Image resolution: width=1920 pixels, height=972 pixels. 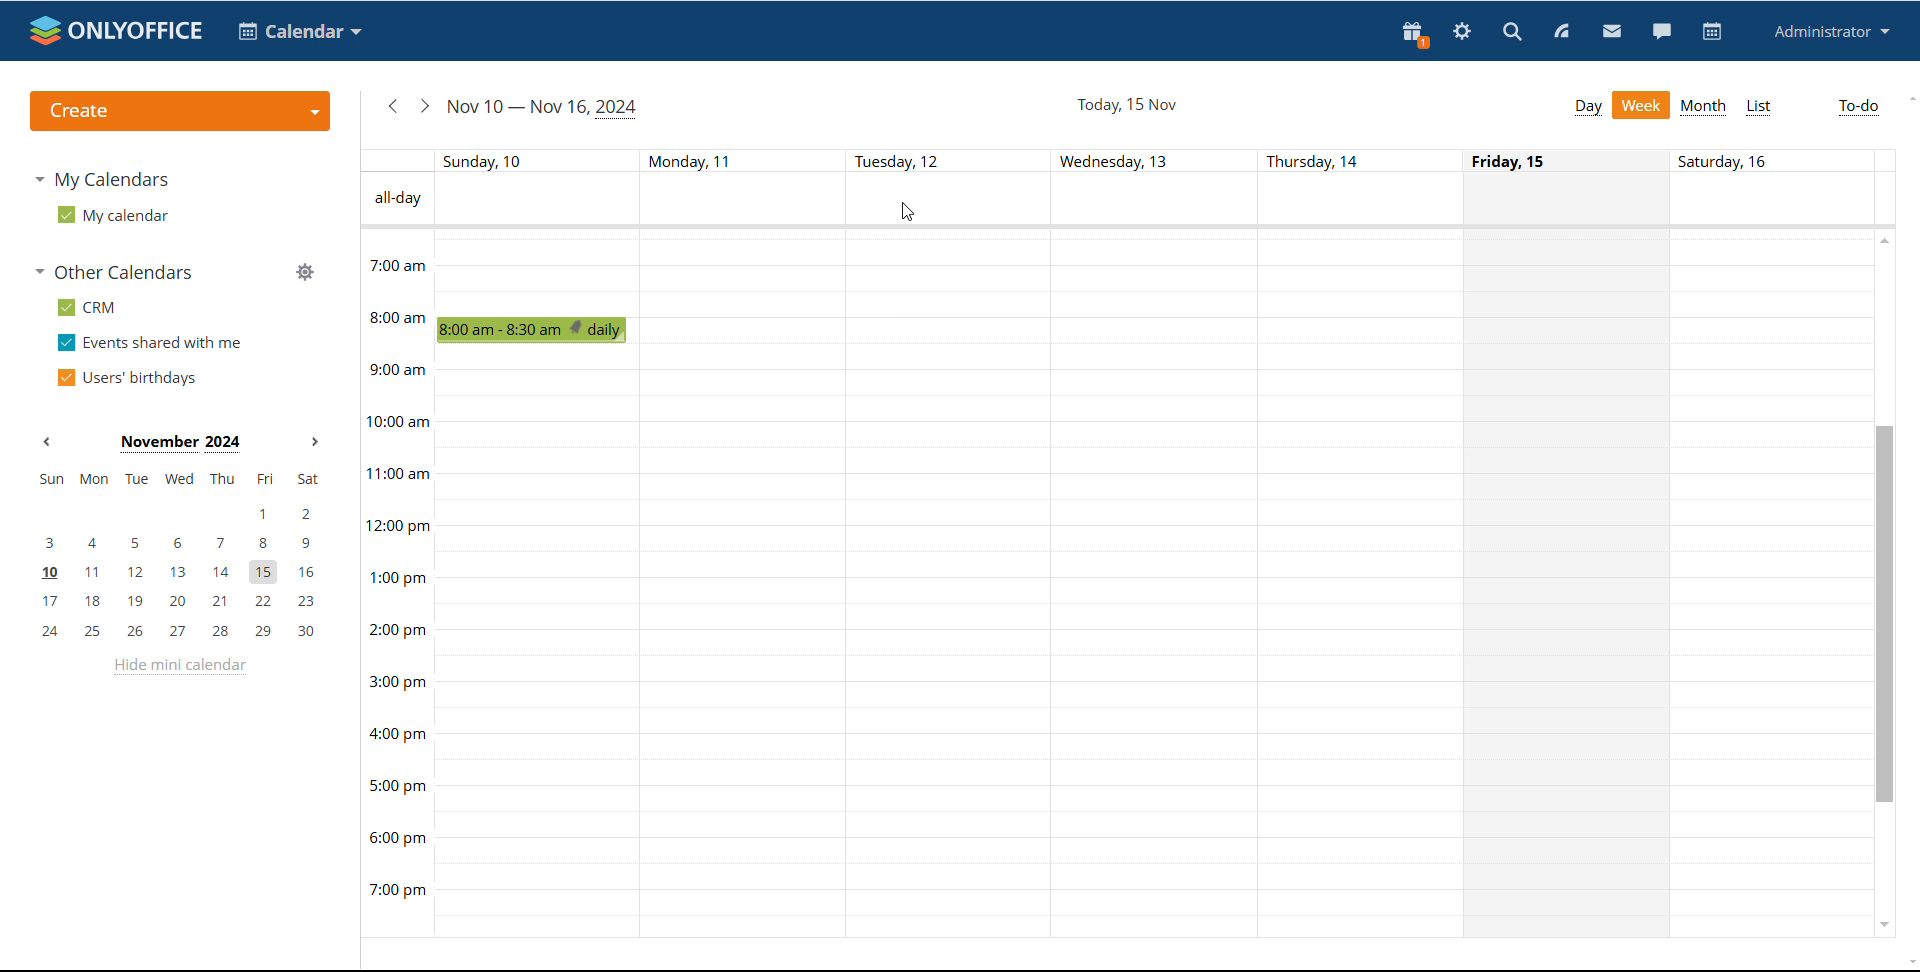 I want to click on day view, so click(x=1586, y=107).